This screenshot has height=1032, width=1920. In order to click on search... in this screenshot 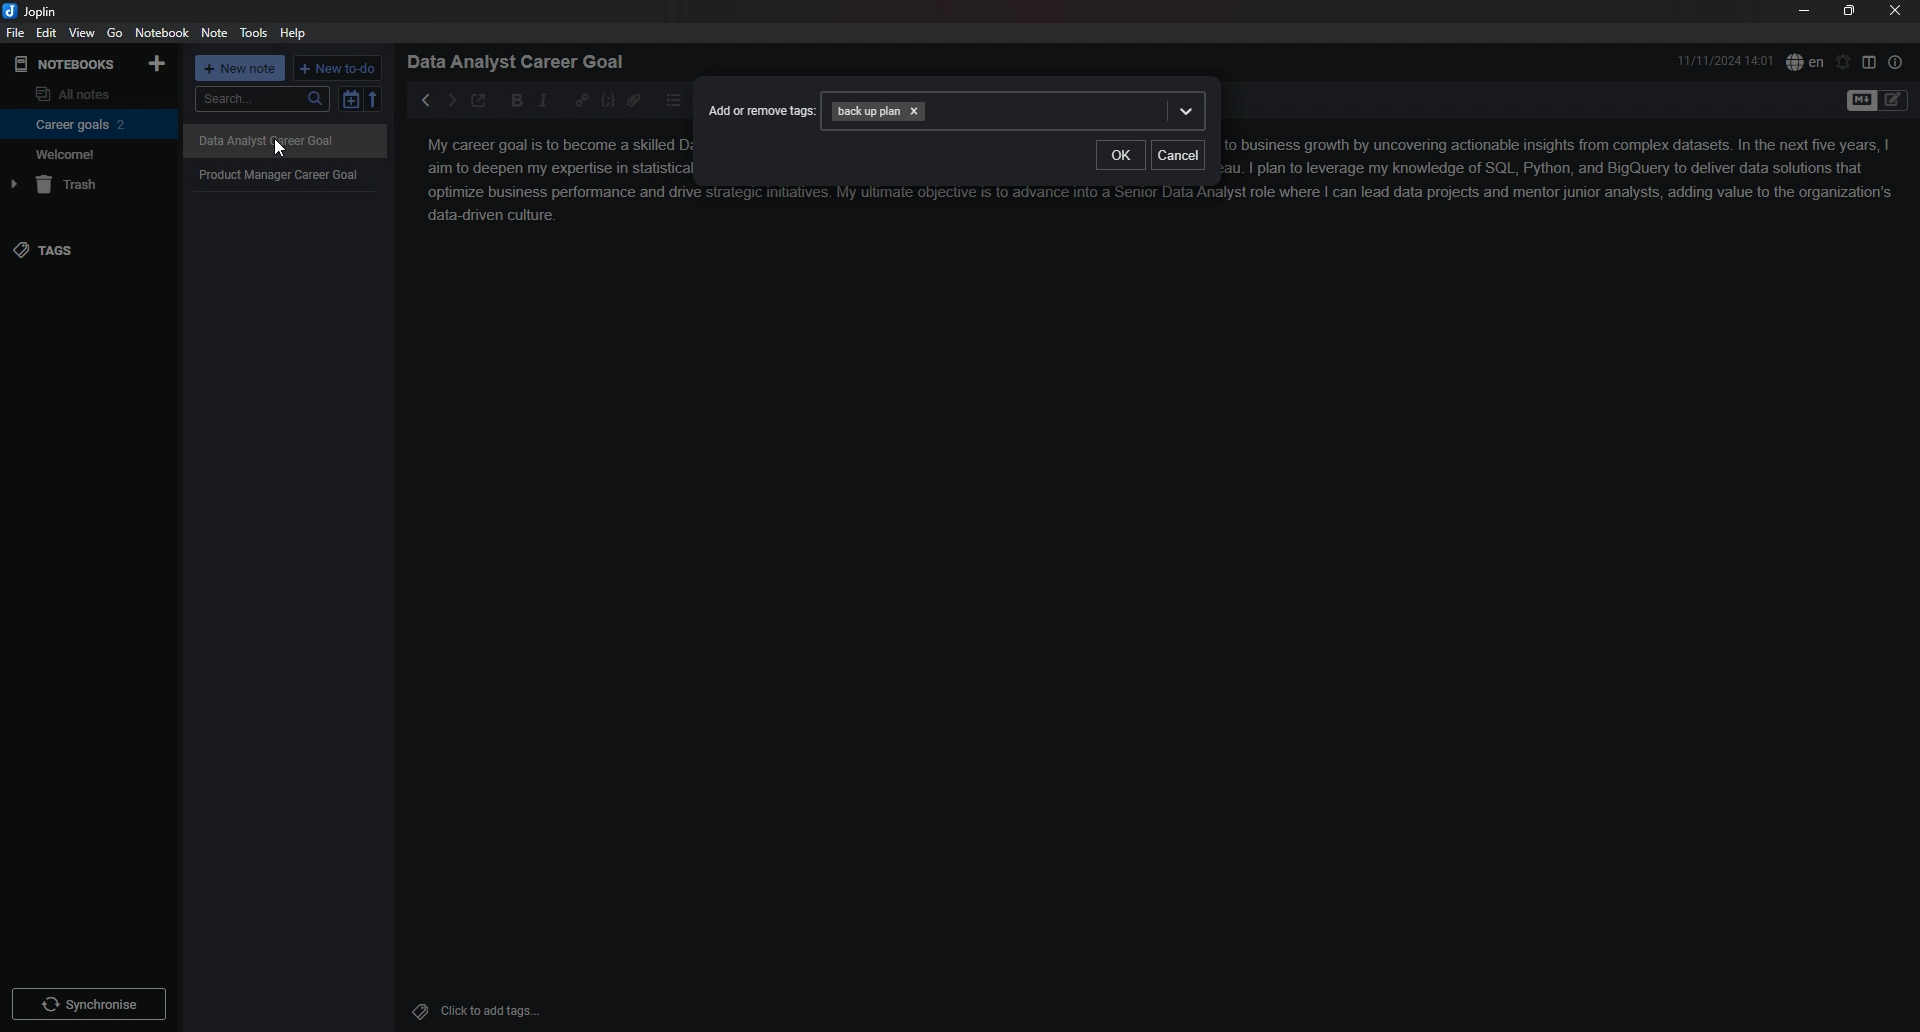, I will do `click(261, 99)`.